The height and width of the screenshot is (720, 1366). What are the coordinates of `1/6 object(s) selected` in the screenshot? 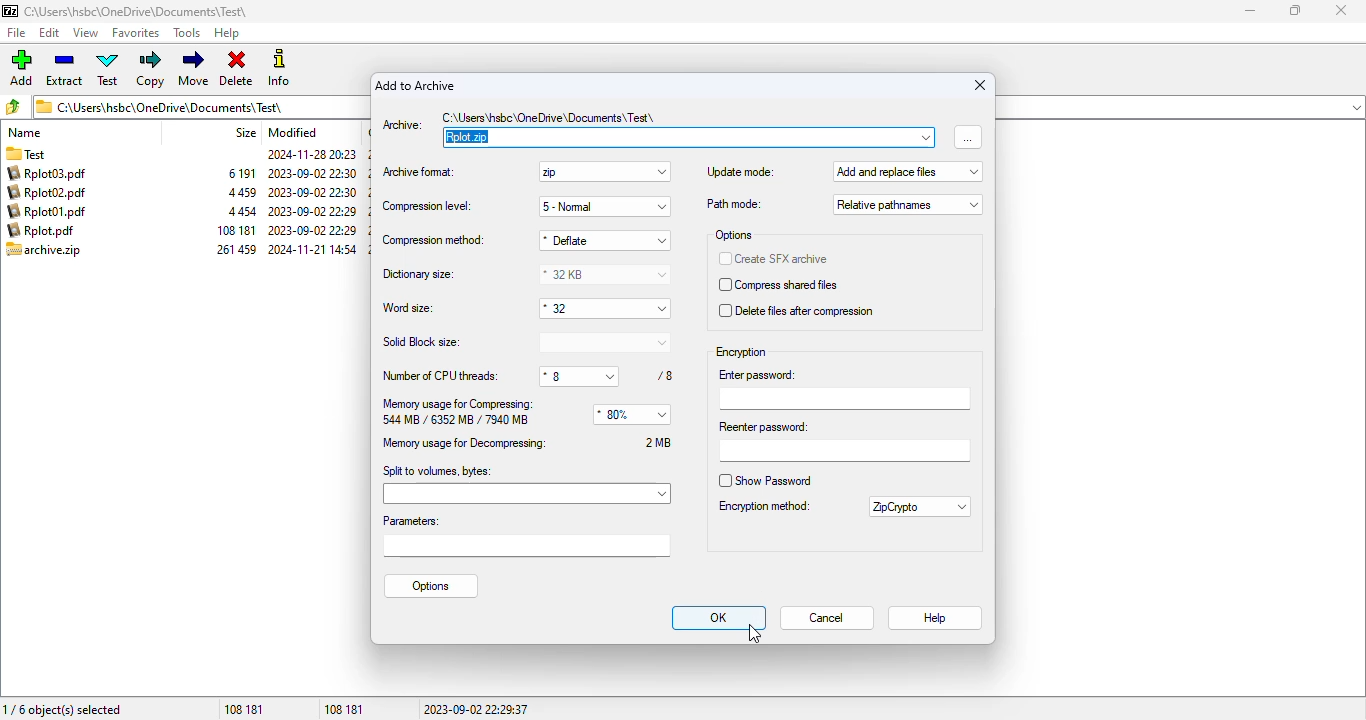 It's located at (65, 707).